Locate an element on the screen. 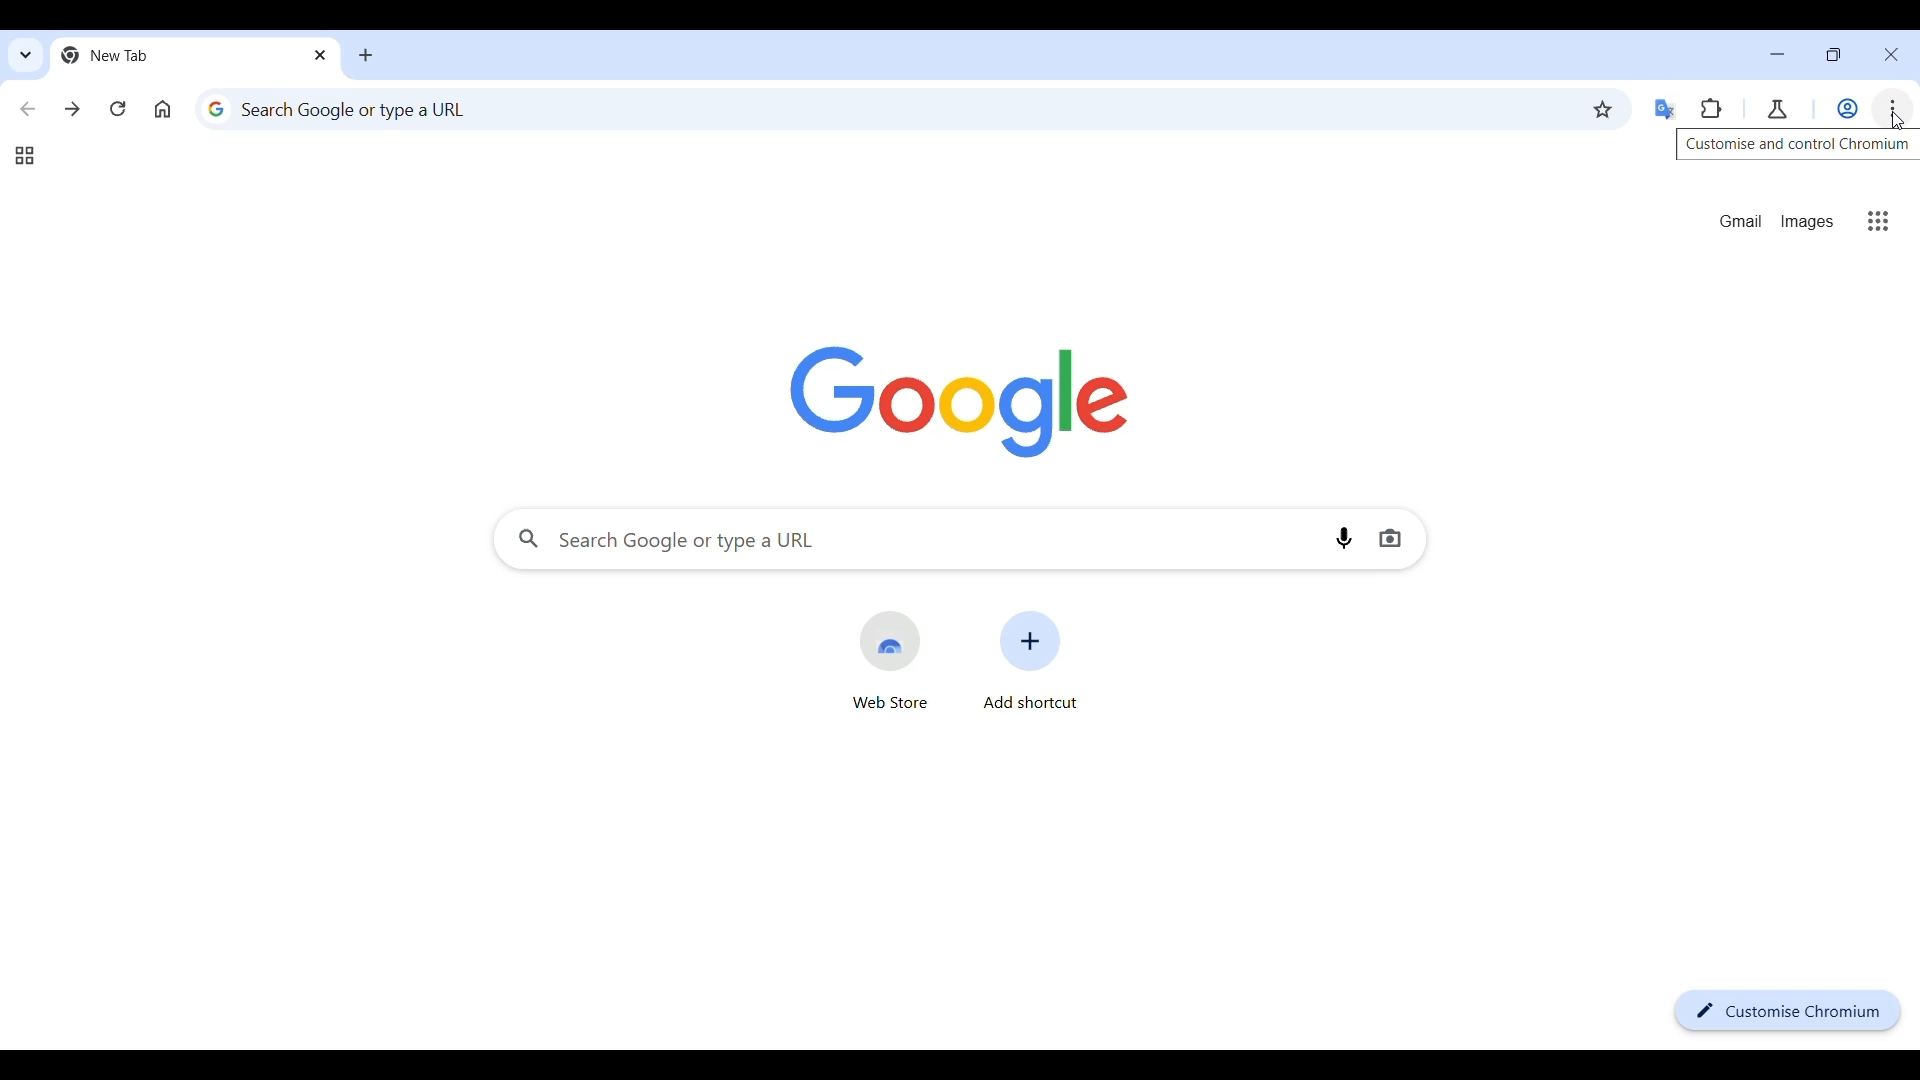 The image size is (1920, 1080). Minimize is located at coordinates (1777, 54).